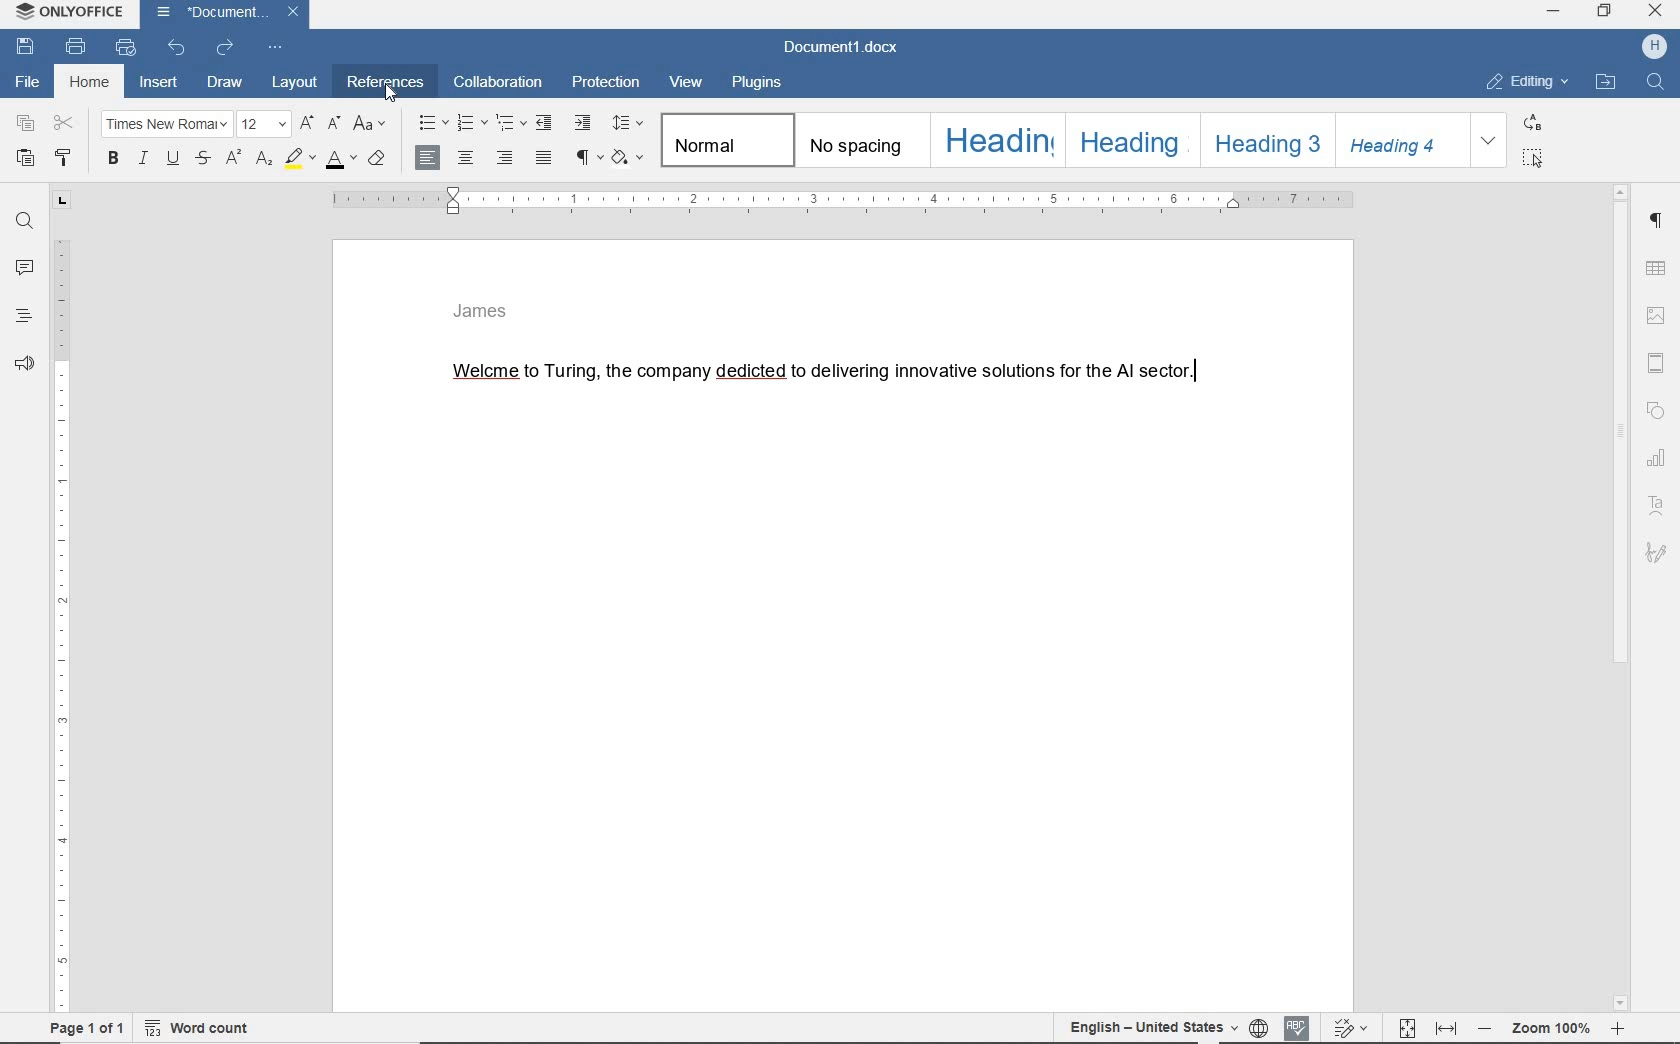 The height and width of the screenshot is (1044, 1680). Describe the element at coordinates (124, 48) in the screenshot. I see `quick print` at that location.